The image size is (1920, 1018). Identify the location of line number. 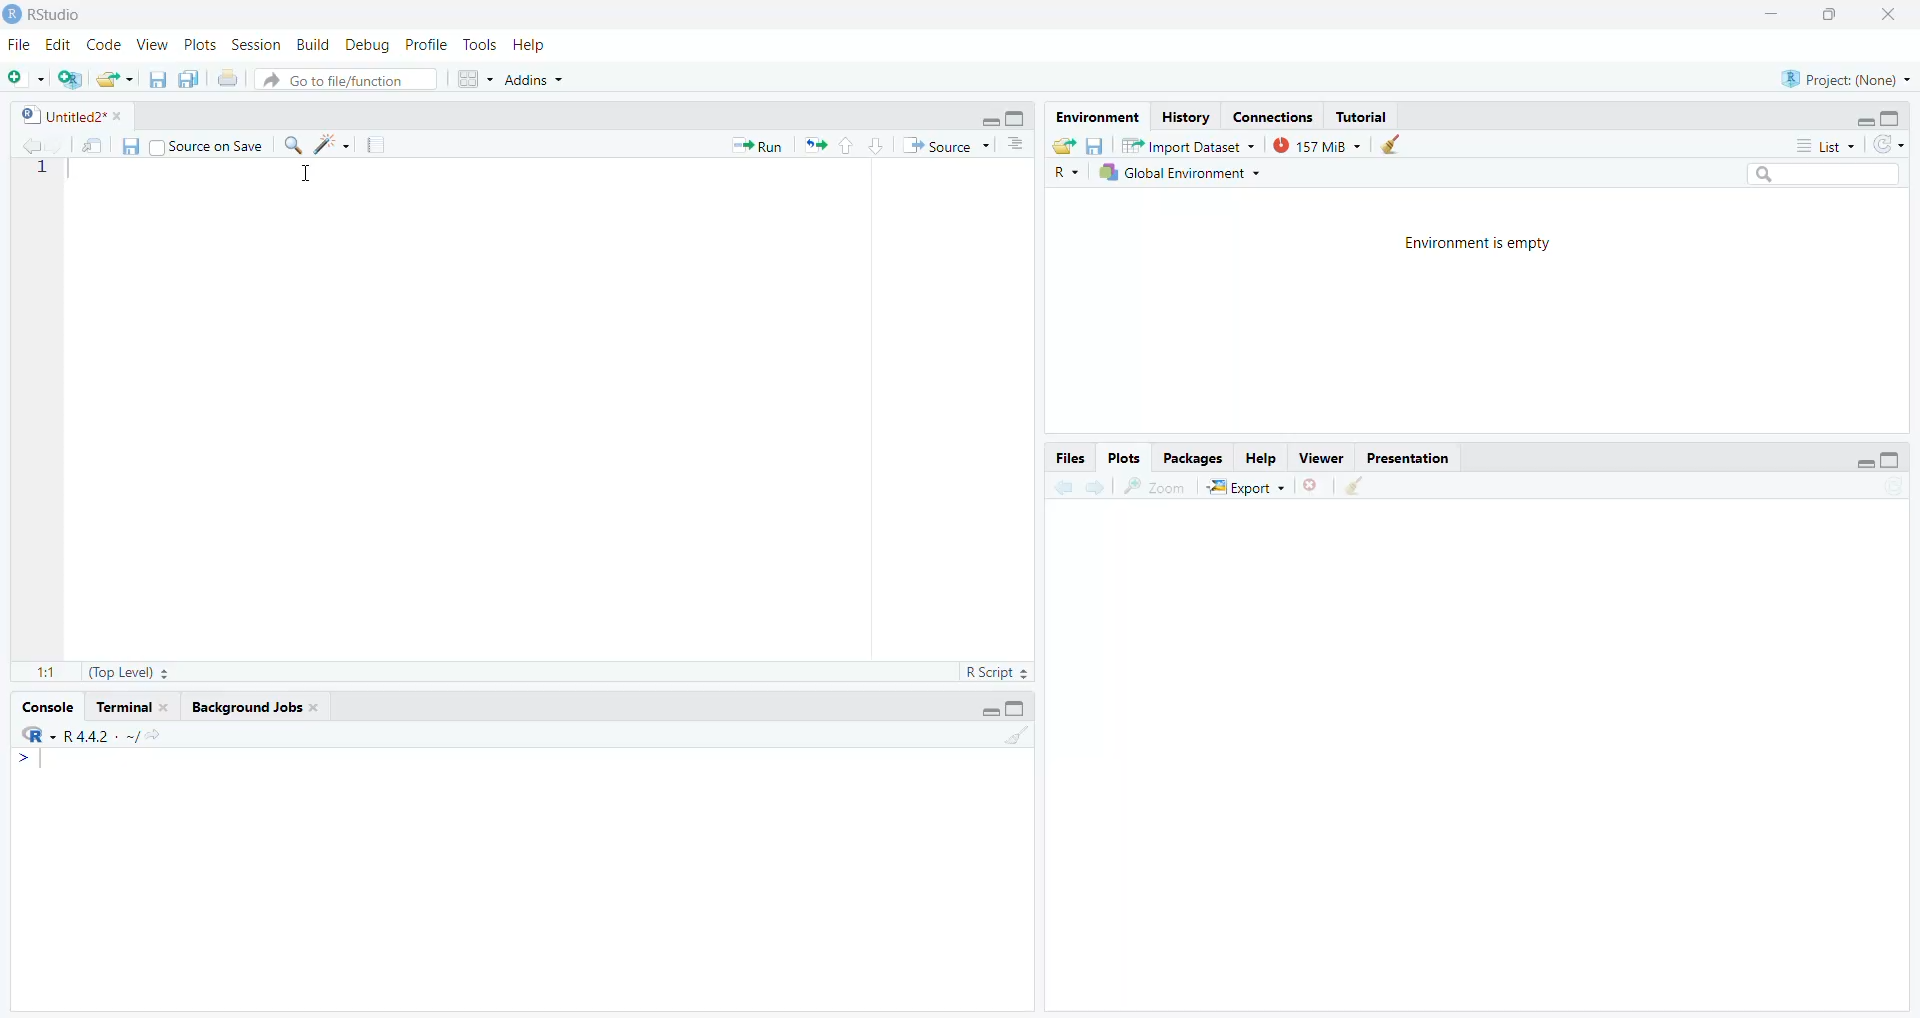
(40, 170).